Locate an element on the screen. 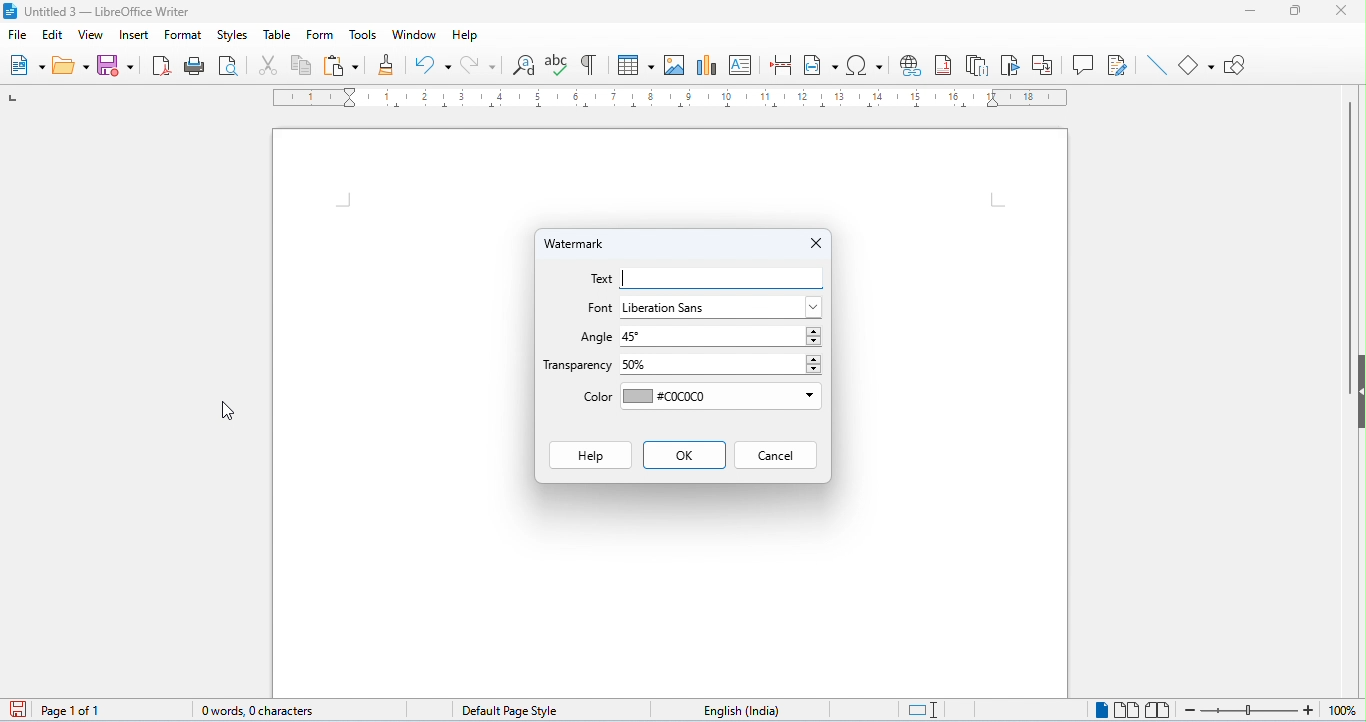  spelling is located at coordinates (558, 65).